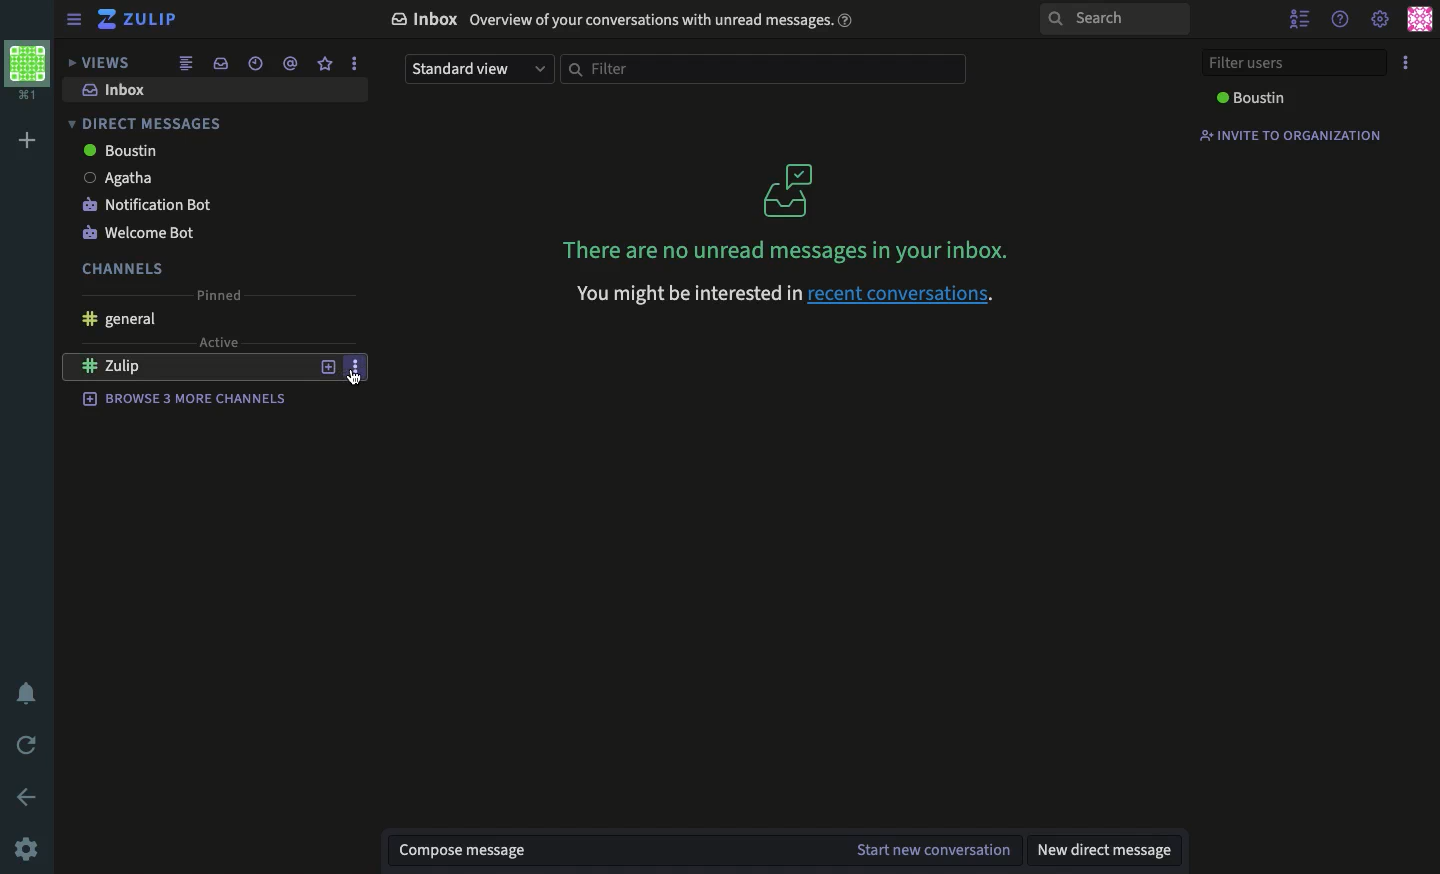  I want to click on search, so click(1115, 20).